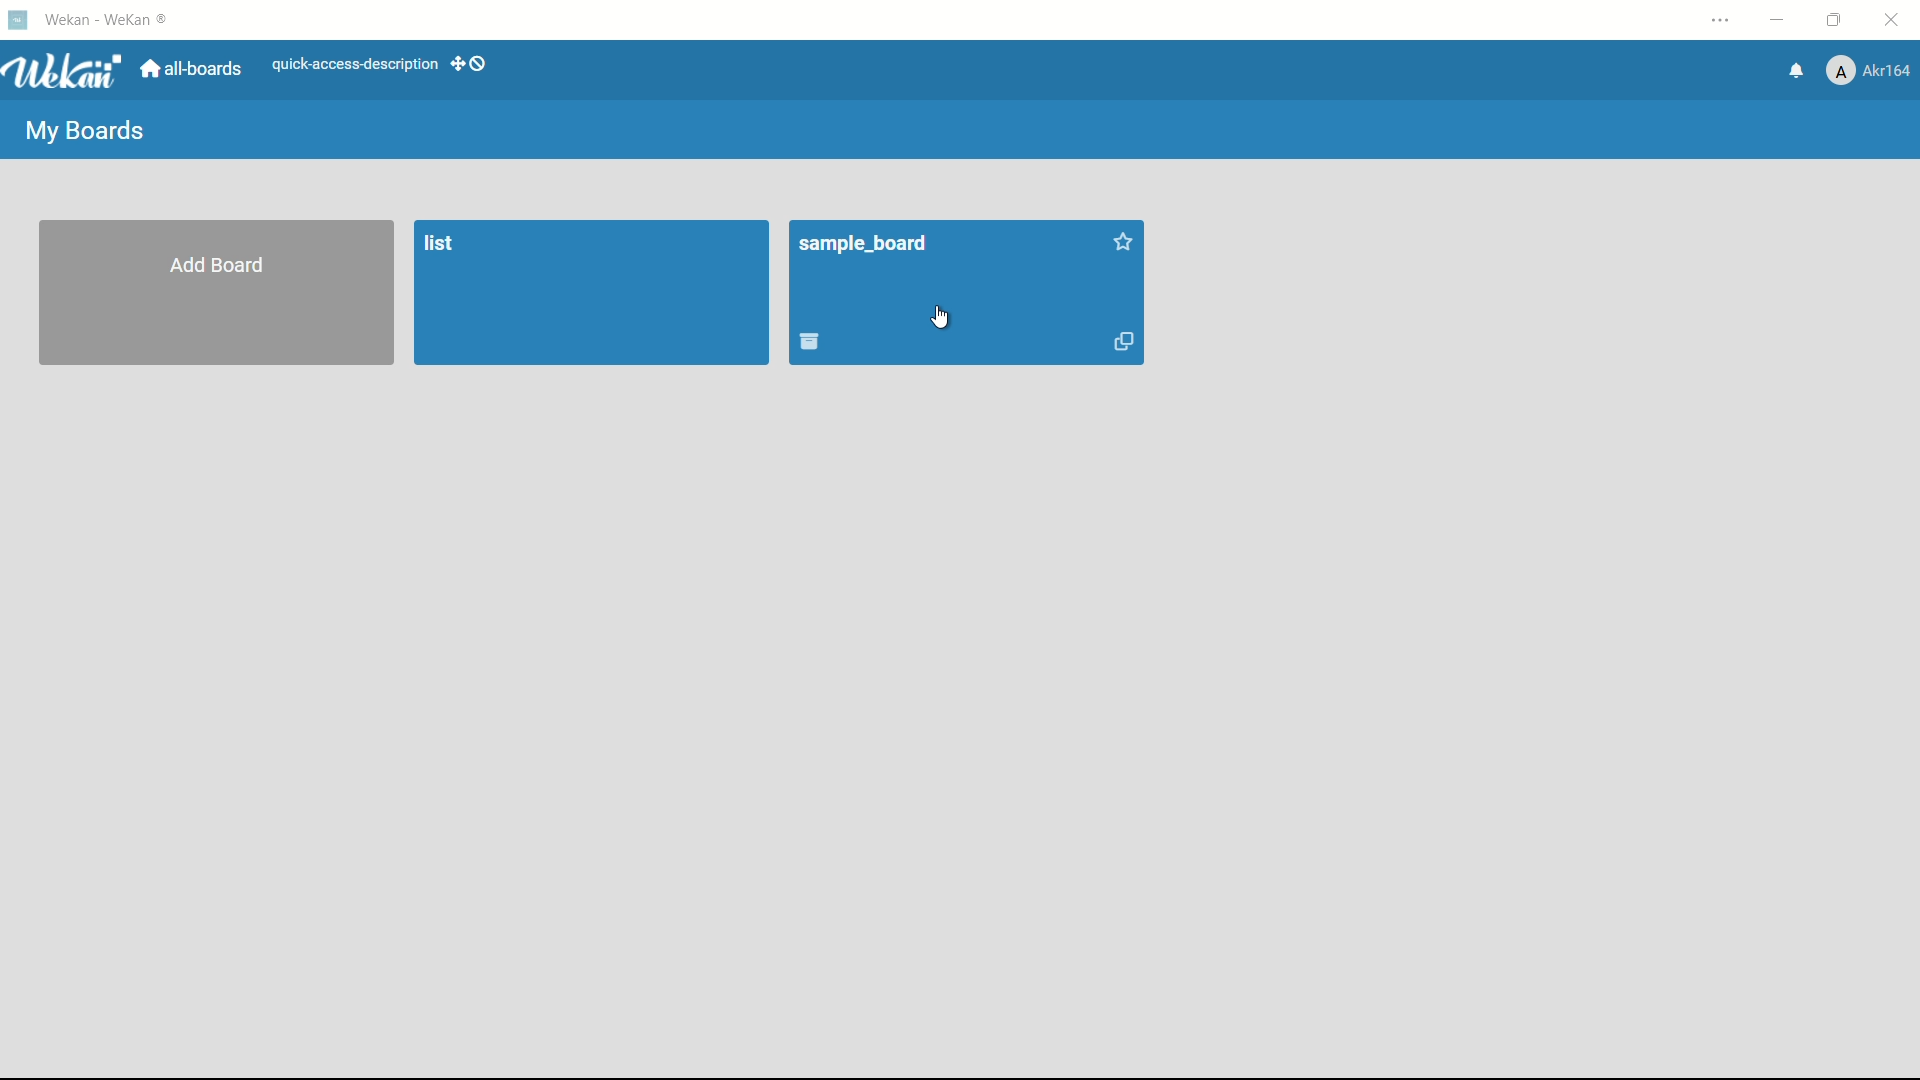 This screenshot has width=1920, height=1080. Describe the element at coordinates (1868, 70) in the screenshot. I see `profile` at that location.